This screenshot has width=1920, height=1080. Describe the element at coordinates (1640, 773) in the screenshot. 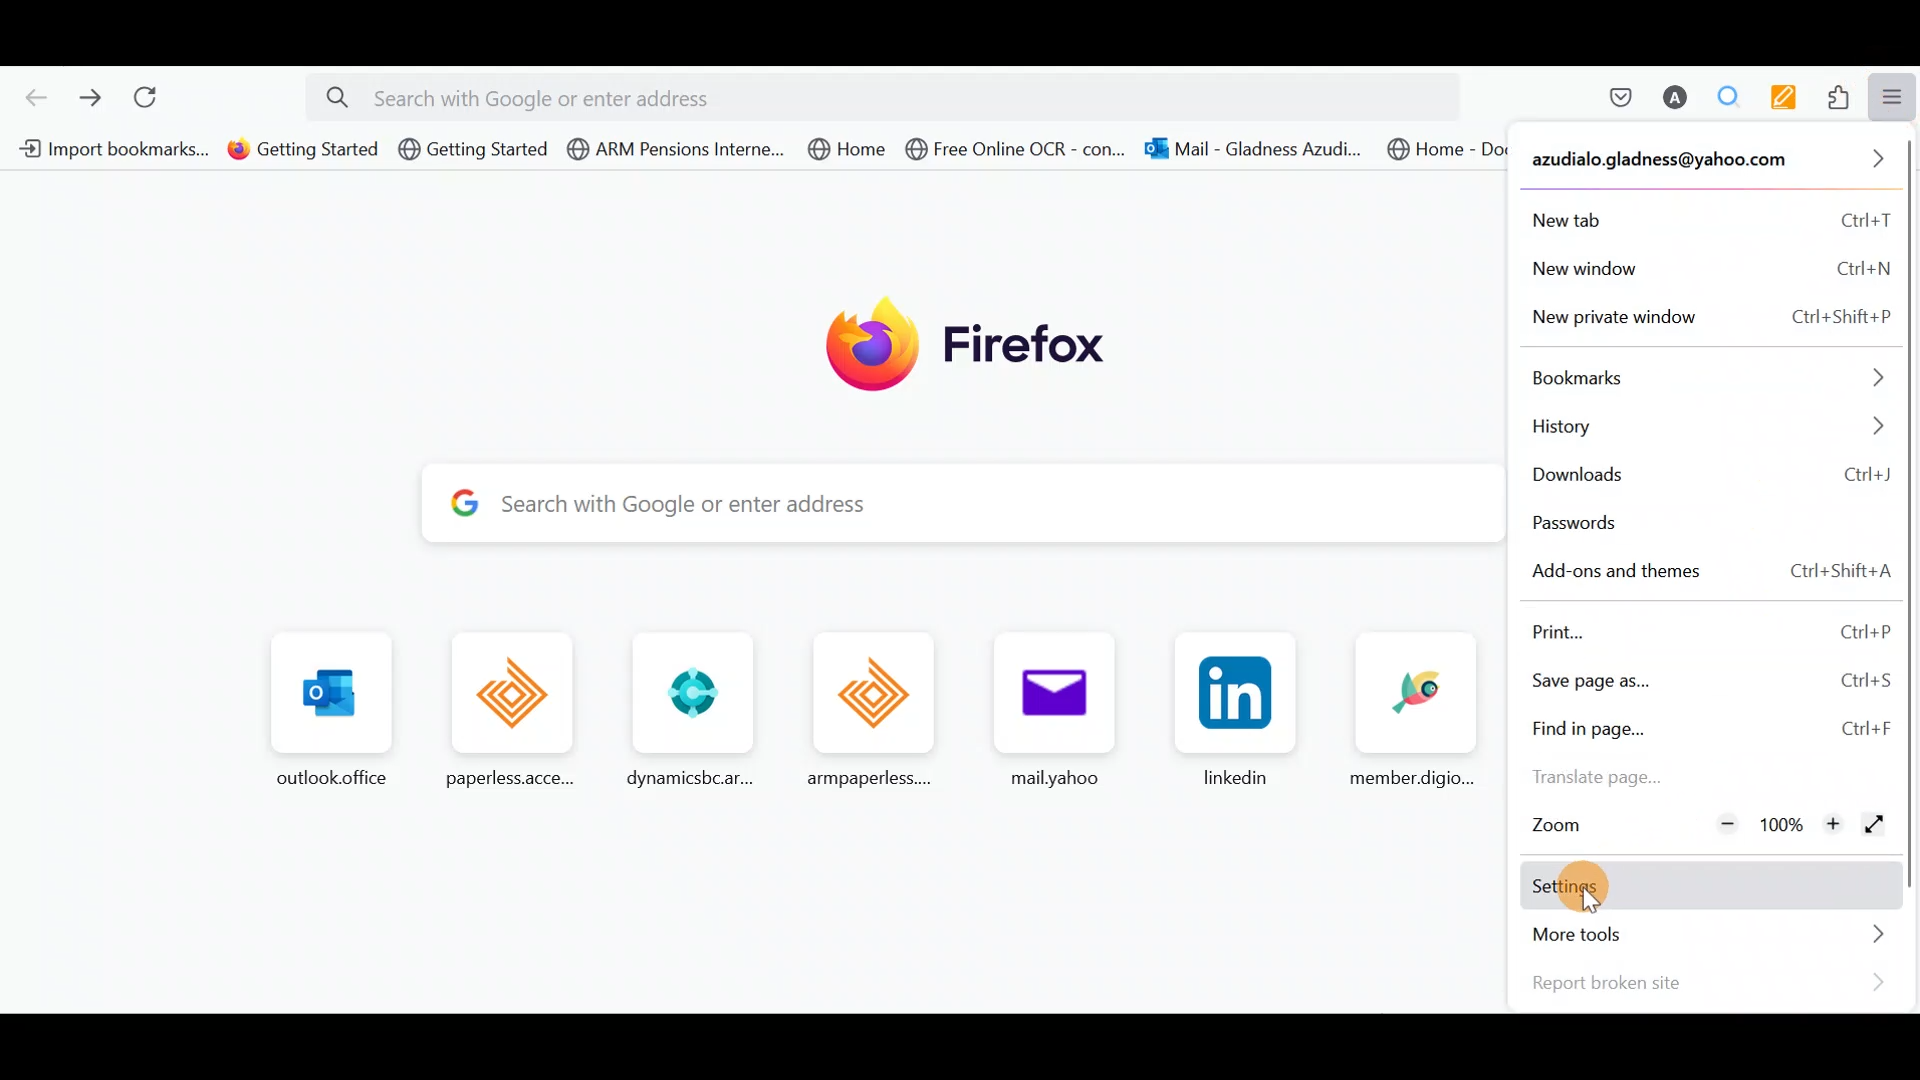

I see `Translate page` at that location.